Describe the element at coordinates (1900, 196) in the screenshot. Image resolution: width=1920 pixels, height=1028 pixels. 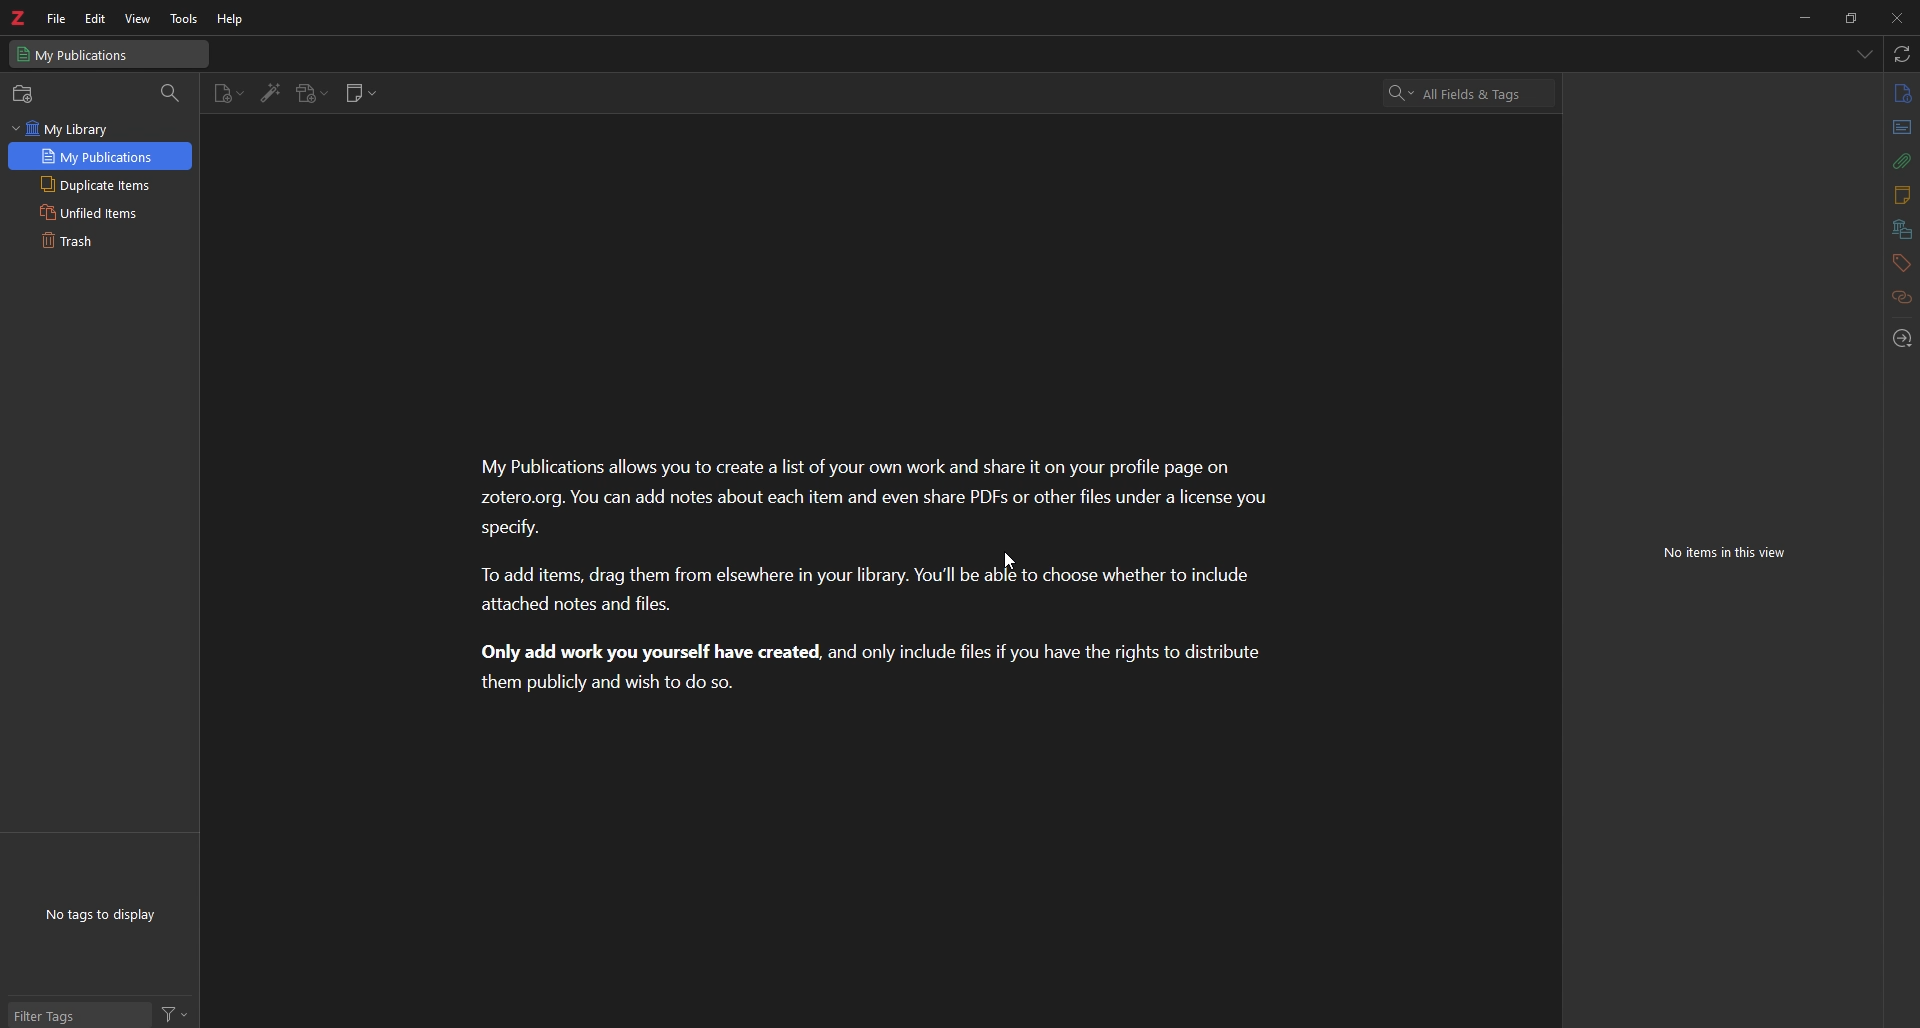
I see `notes` at that location.